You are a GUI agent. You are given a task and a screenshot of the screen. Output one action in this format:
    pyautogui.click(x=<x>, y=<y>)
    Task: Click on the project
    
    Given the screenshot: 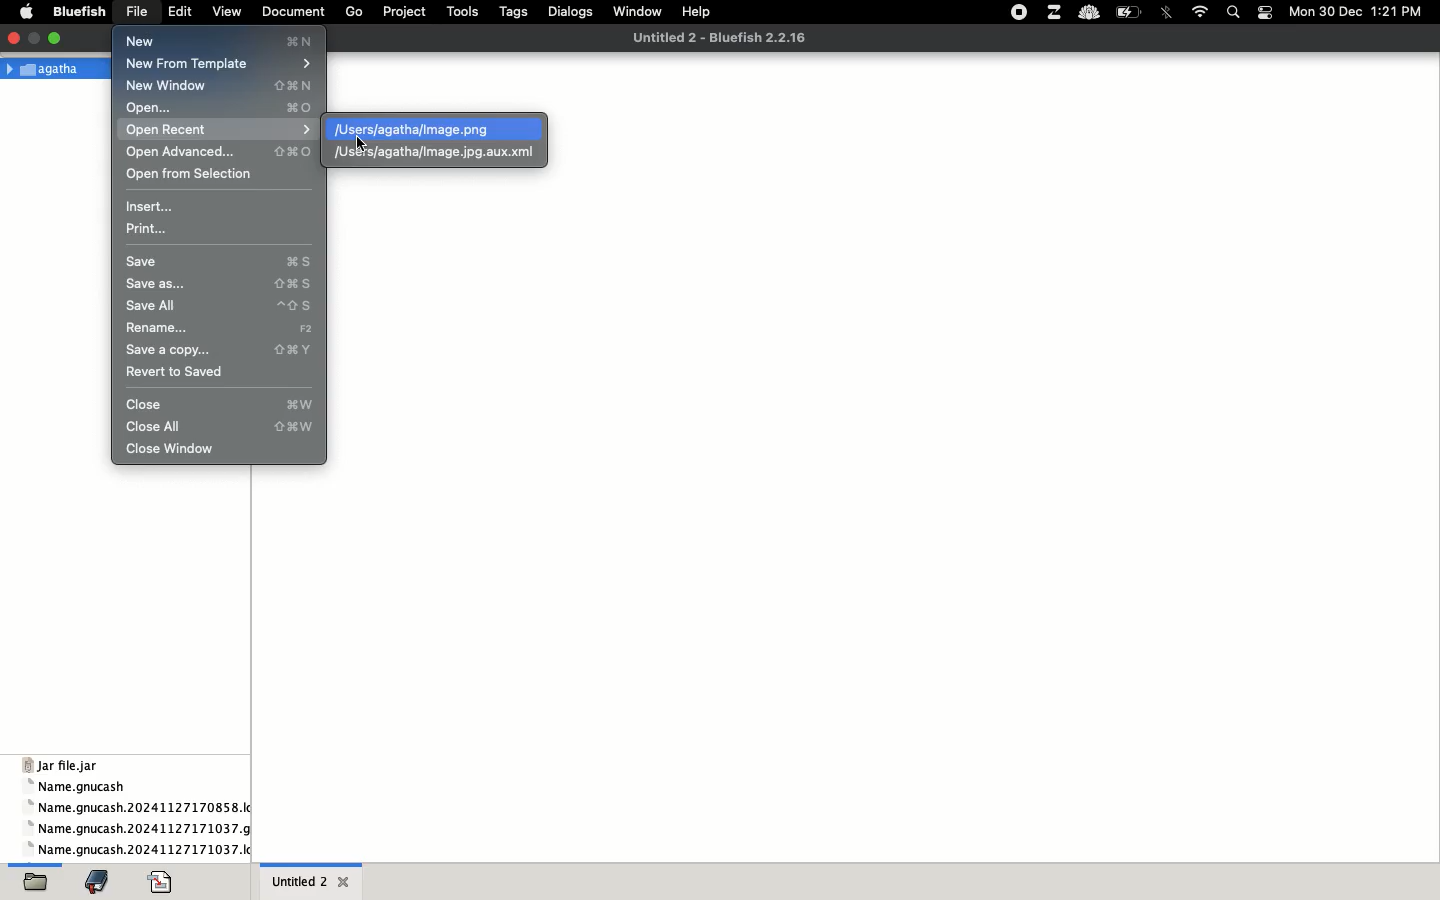 What is the action you would take?
    pyautogui.click(x=407, y=11)
    